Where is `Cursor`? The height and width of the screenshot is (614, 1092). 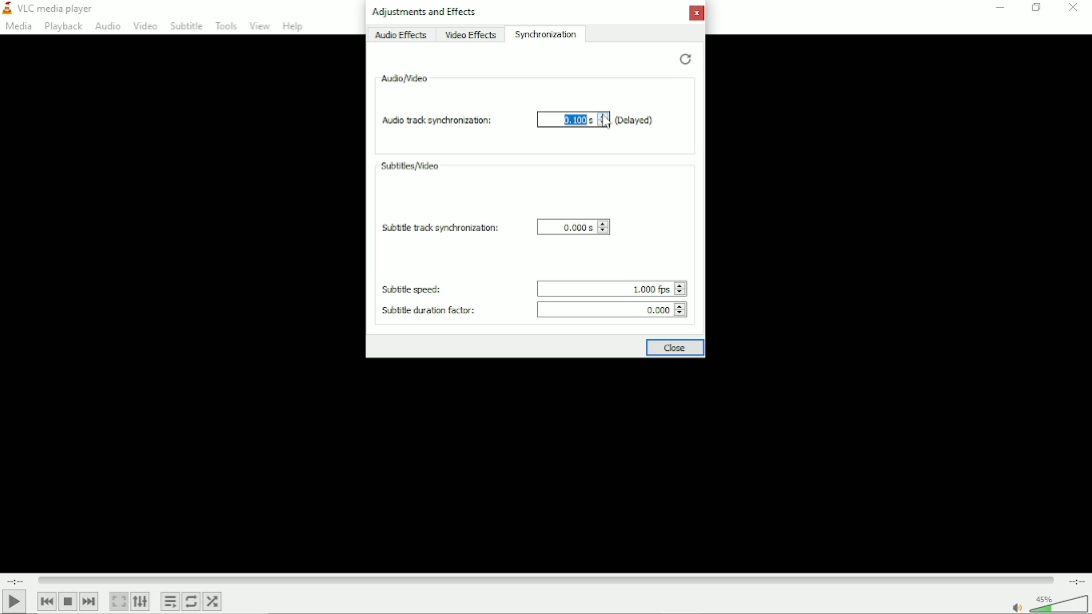
Cursor is located at coordinates (606, 121).